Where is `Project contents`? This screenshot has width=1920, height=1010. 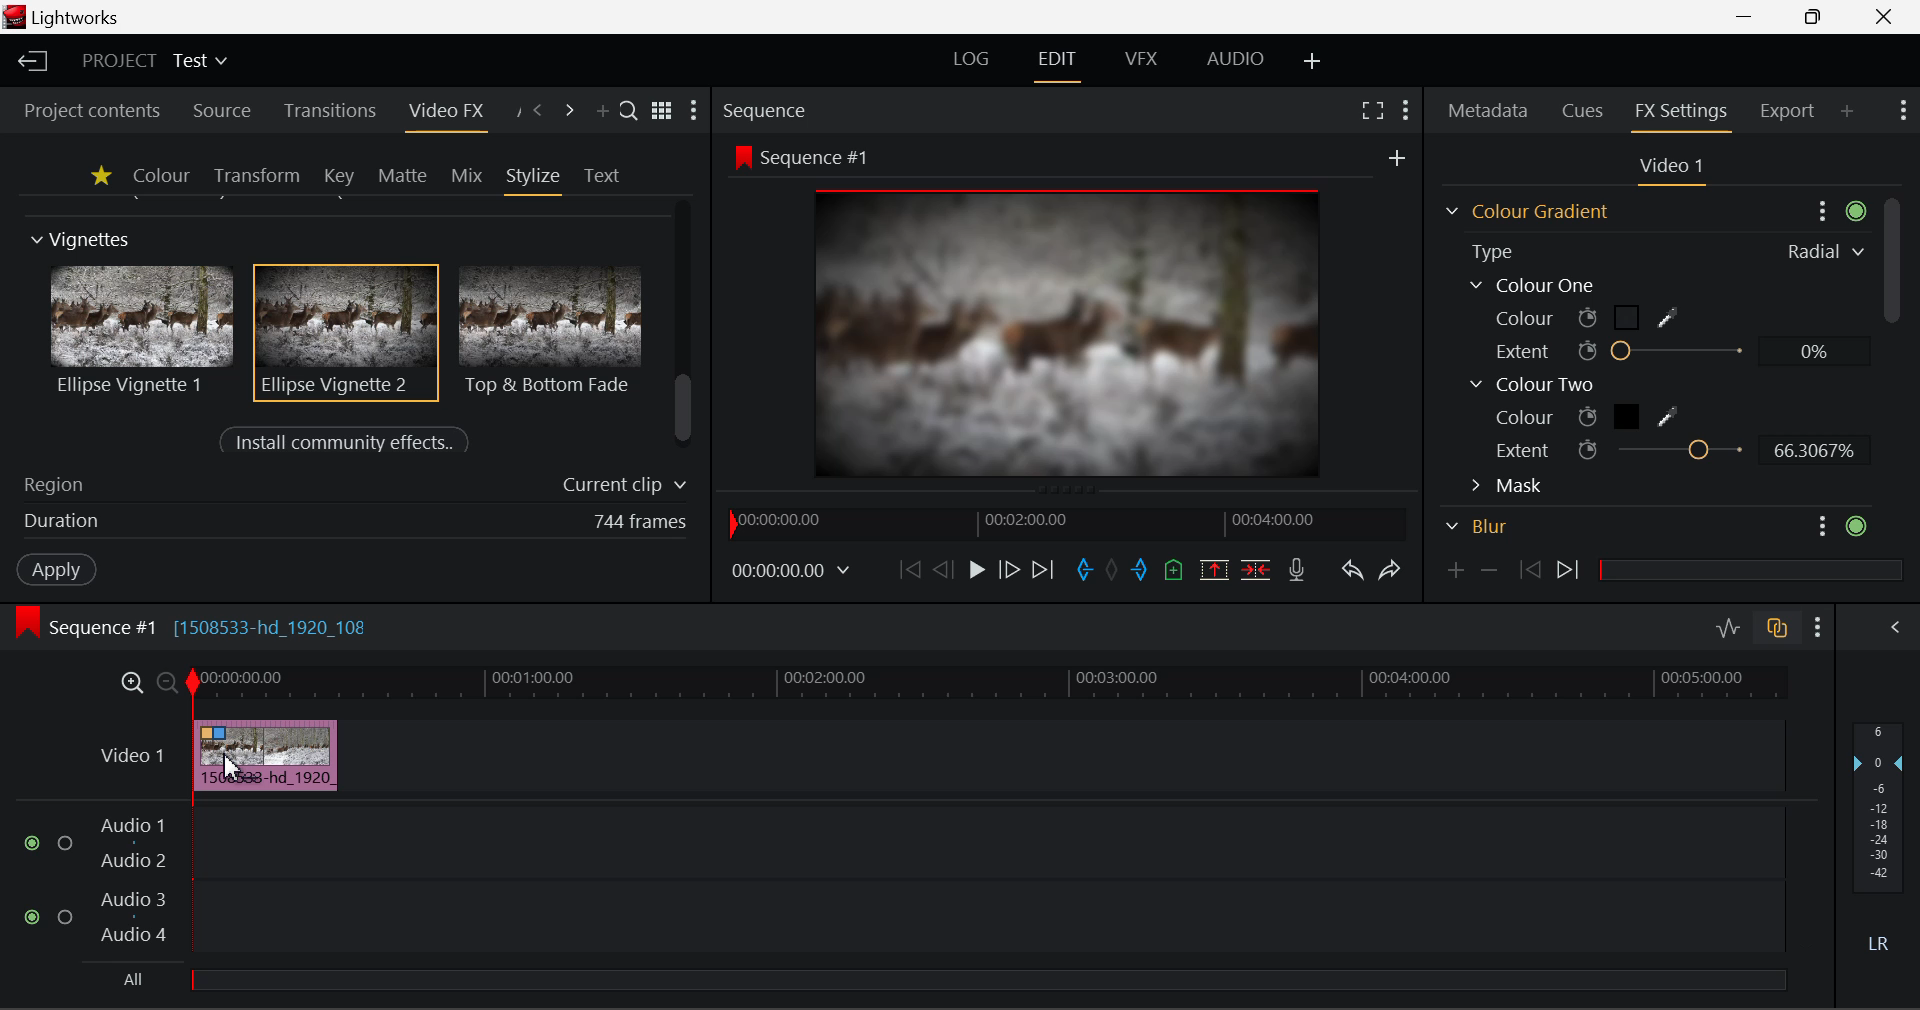
Project contents is located at coordinates (91, 110).